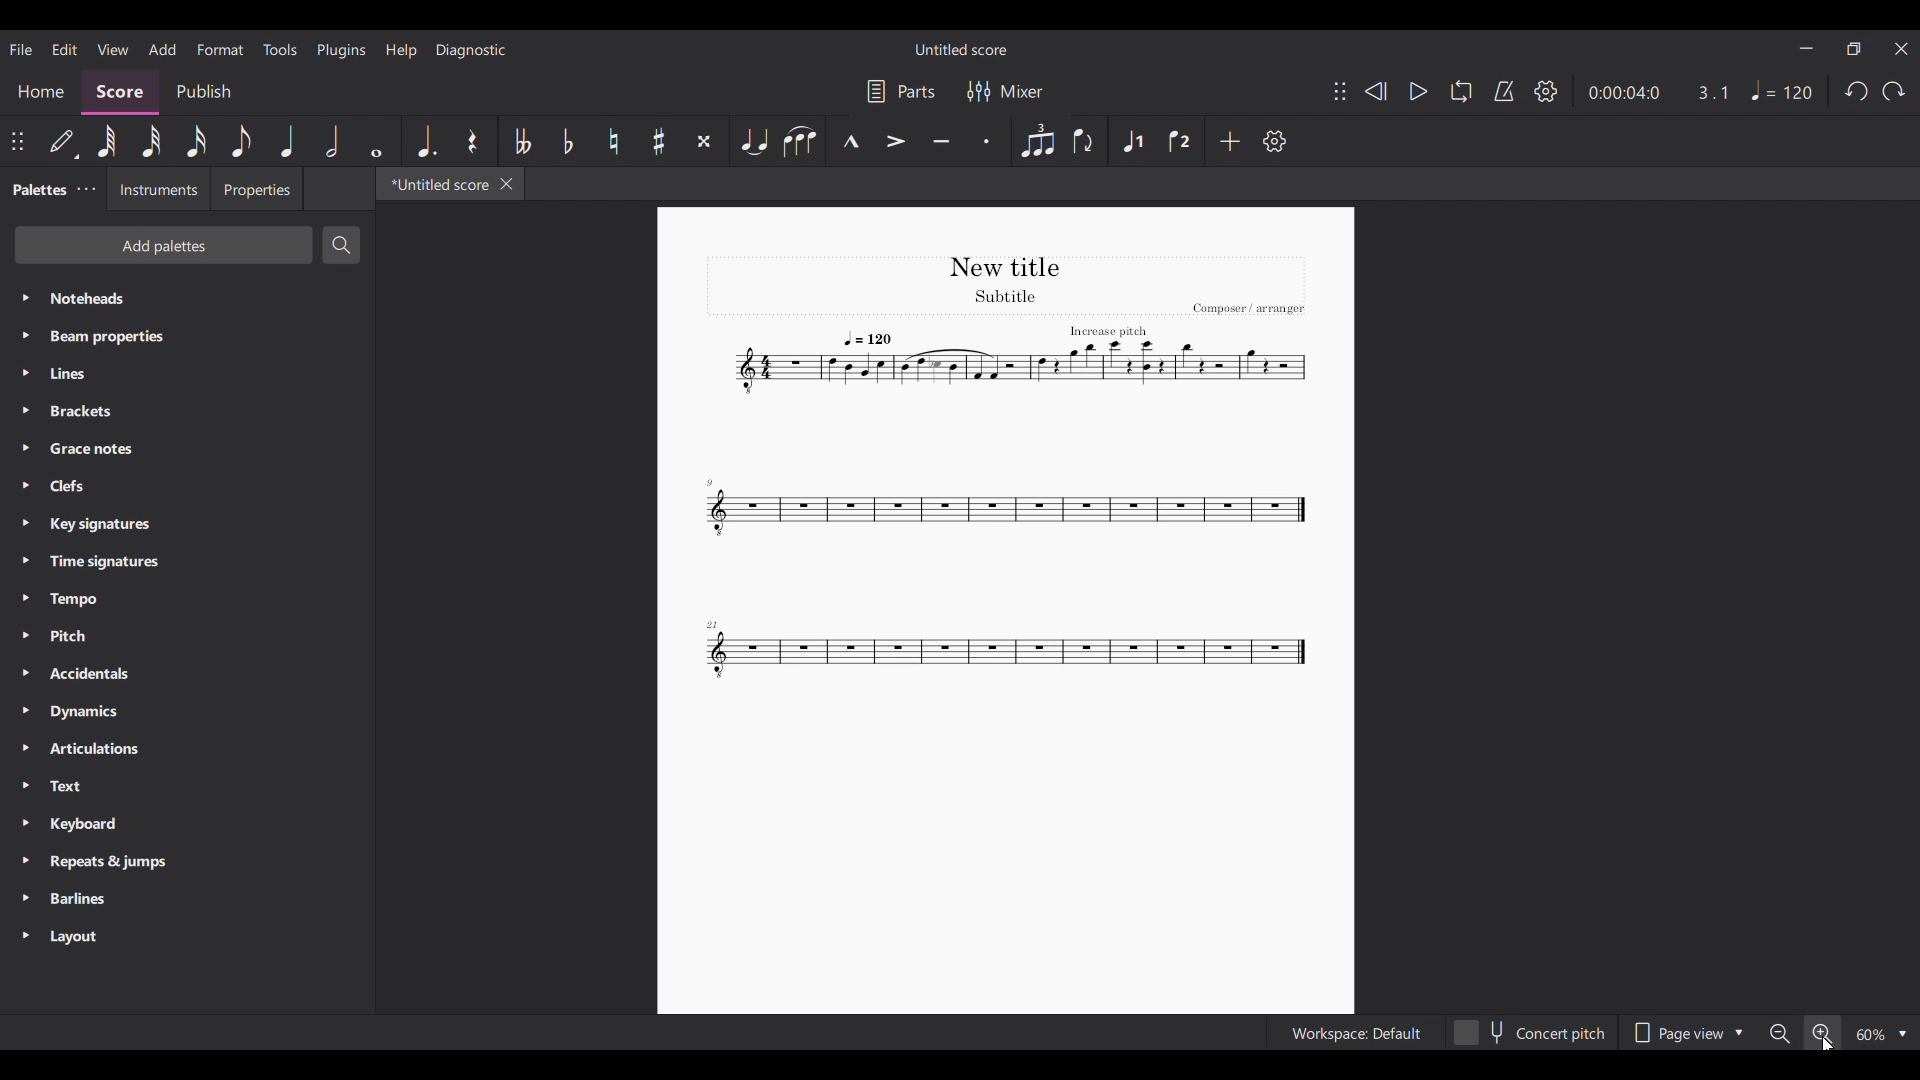  Describe the element at coordinates (188, 673) in the screenshot. I see `Accidentals` at that location.